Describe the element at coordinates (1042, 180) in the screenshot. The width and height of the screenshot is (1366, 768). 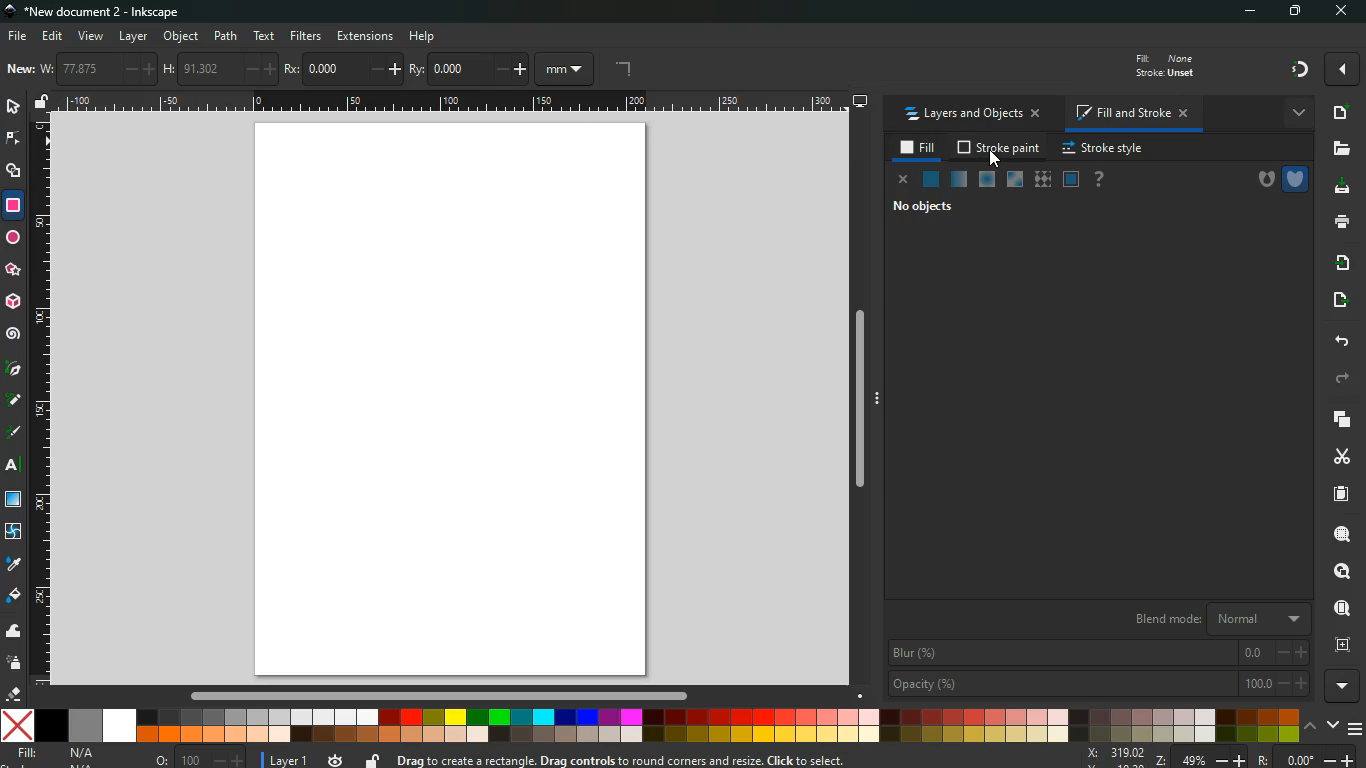
I see `texture` at that location.